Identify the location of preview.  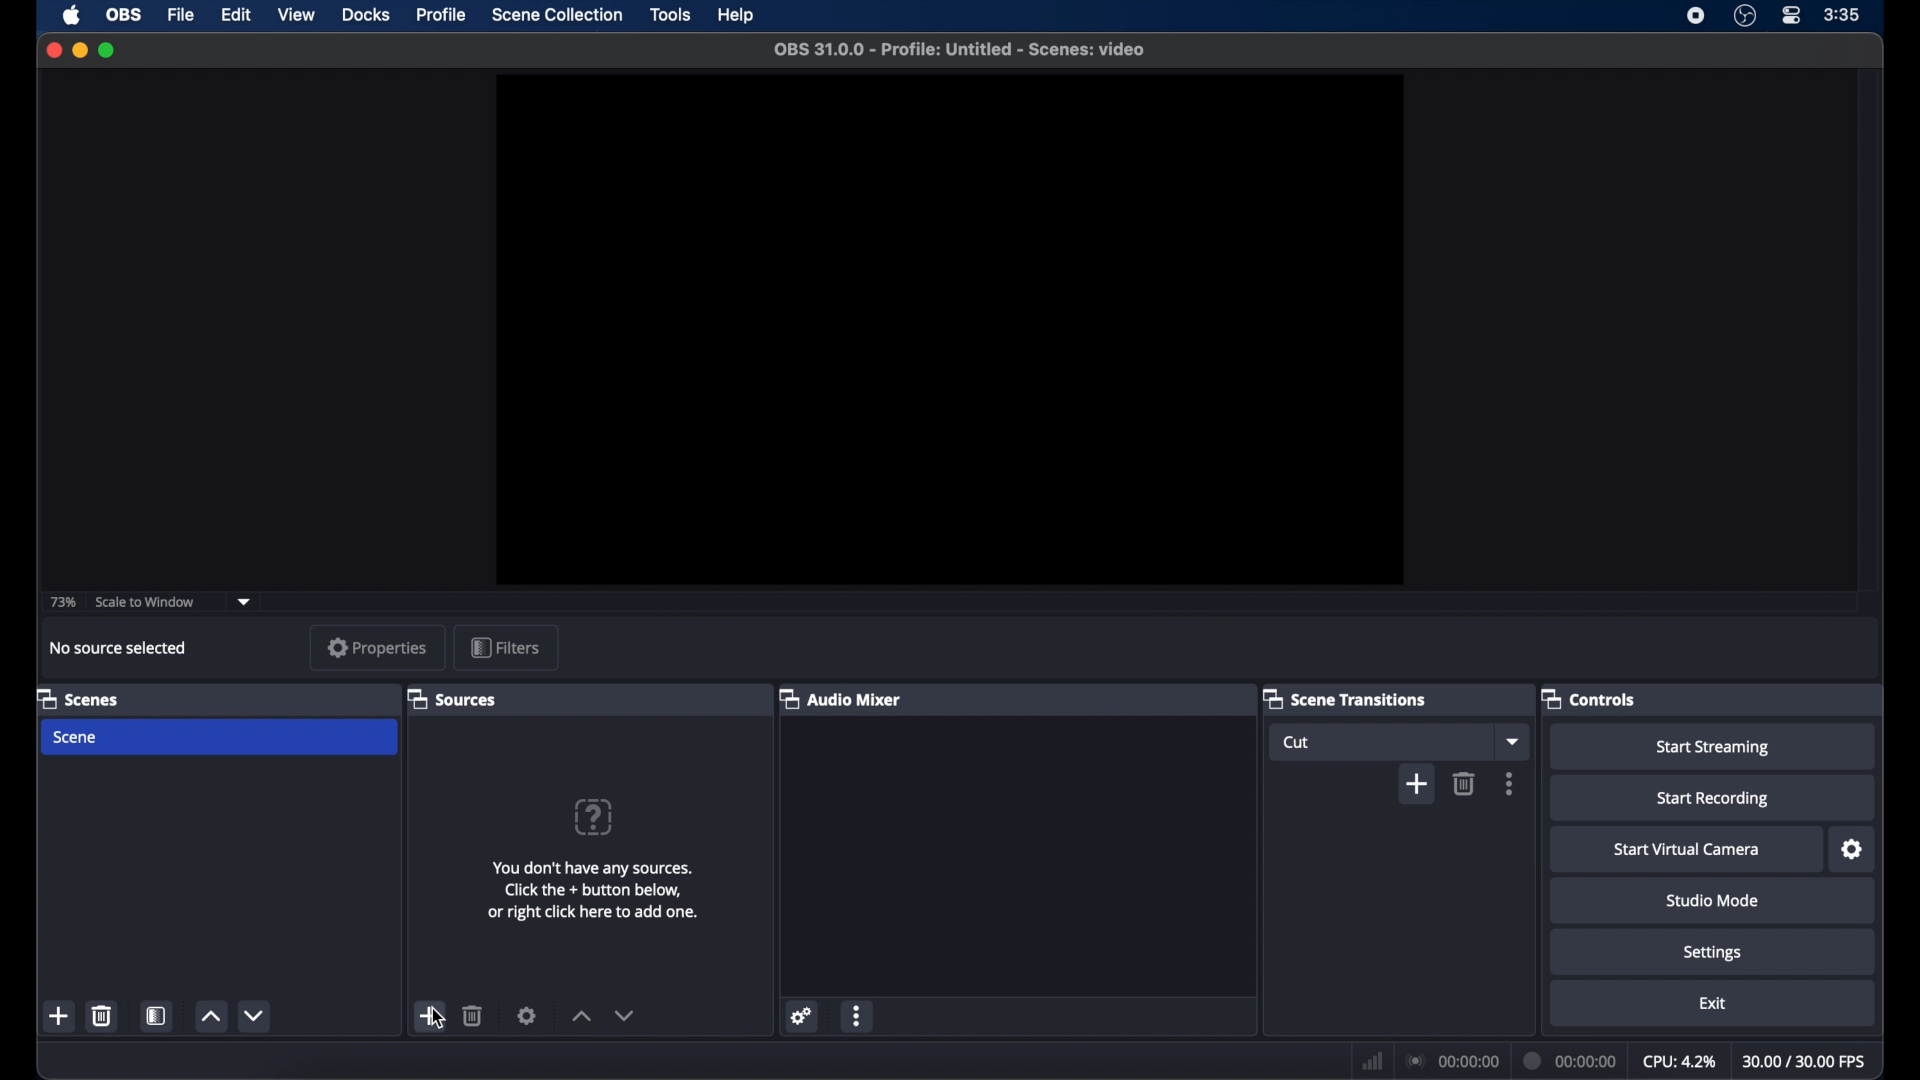
(949, 330).